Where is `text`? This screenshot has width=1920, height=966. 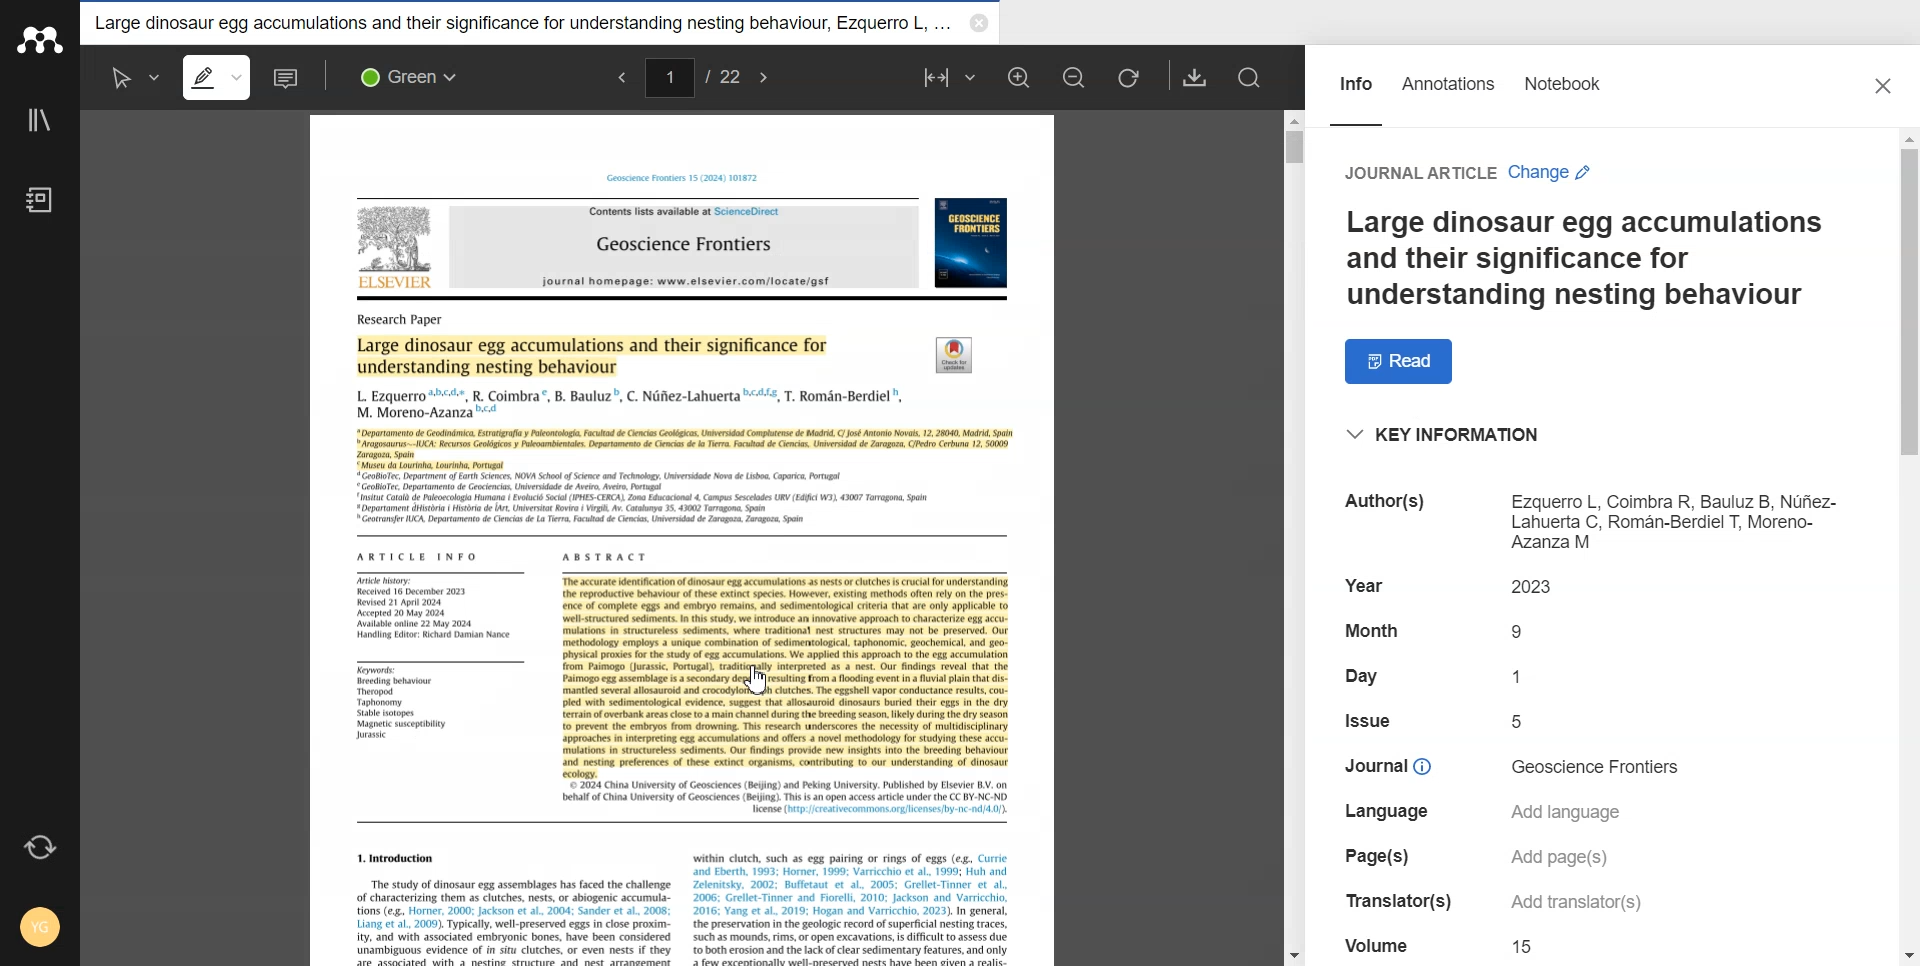 text is located at coordinates (1526, 947).